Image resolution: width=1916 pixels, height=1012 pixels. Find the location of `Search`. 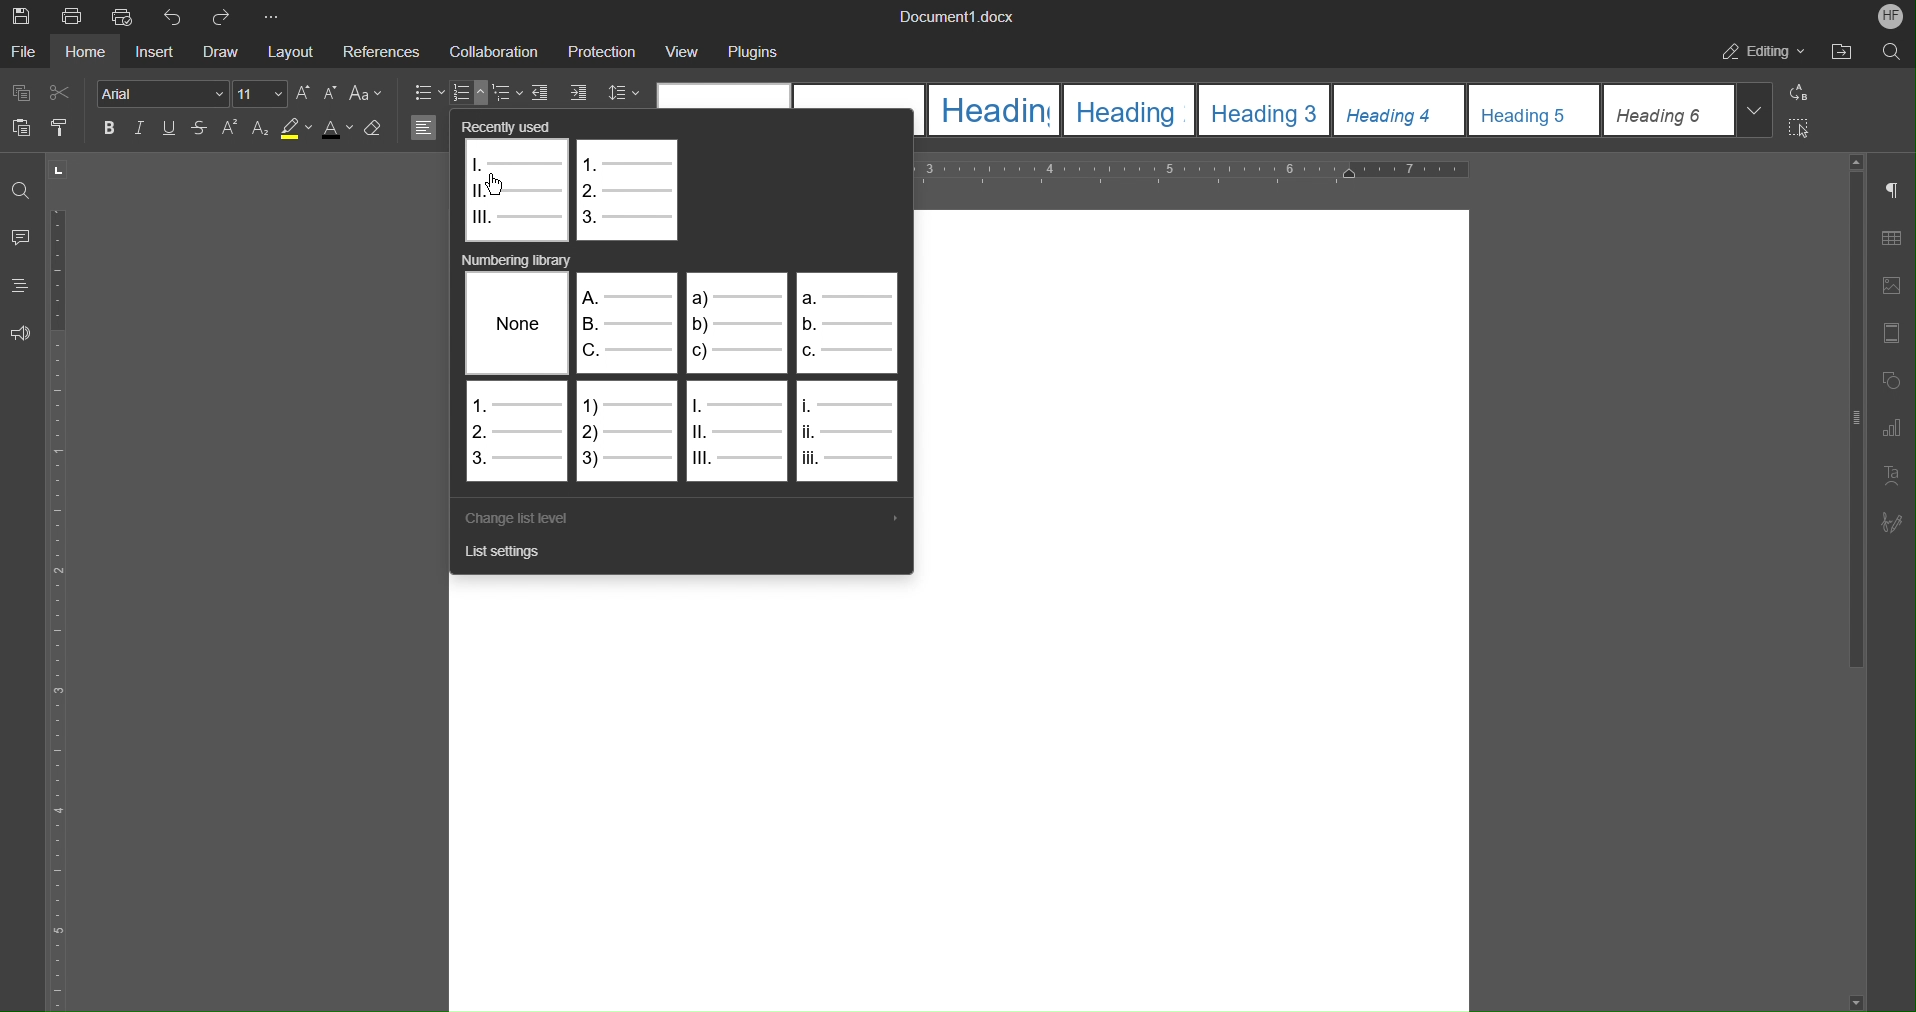

Search is located at coordinates (1893, 52).